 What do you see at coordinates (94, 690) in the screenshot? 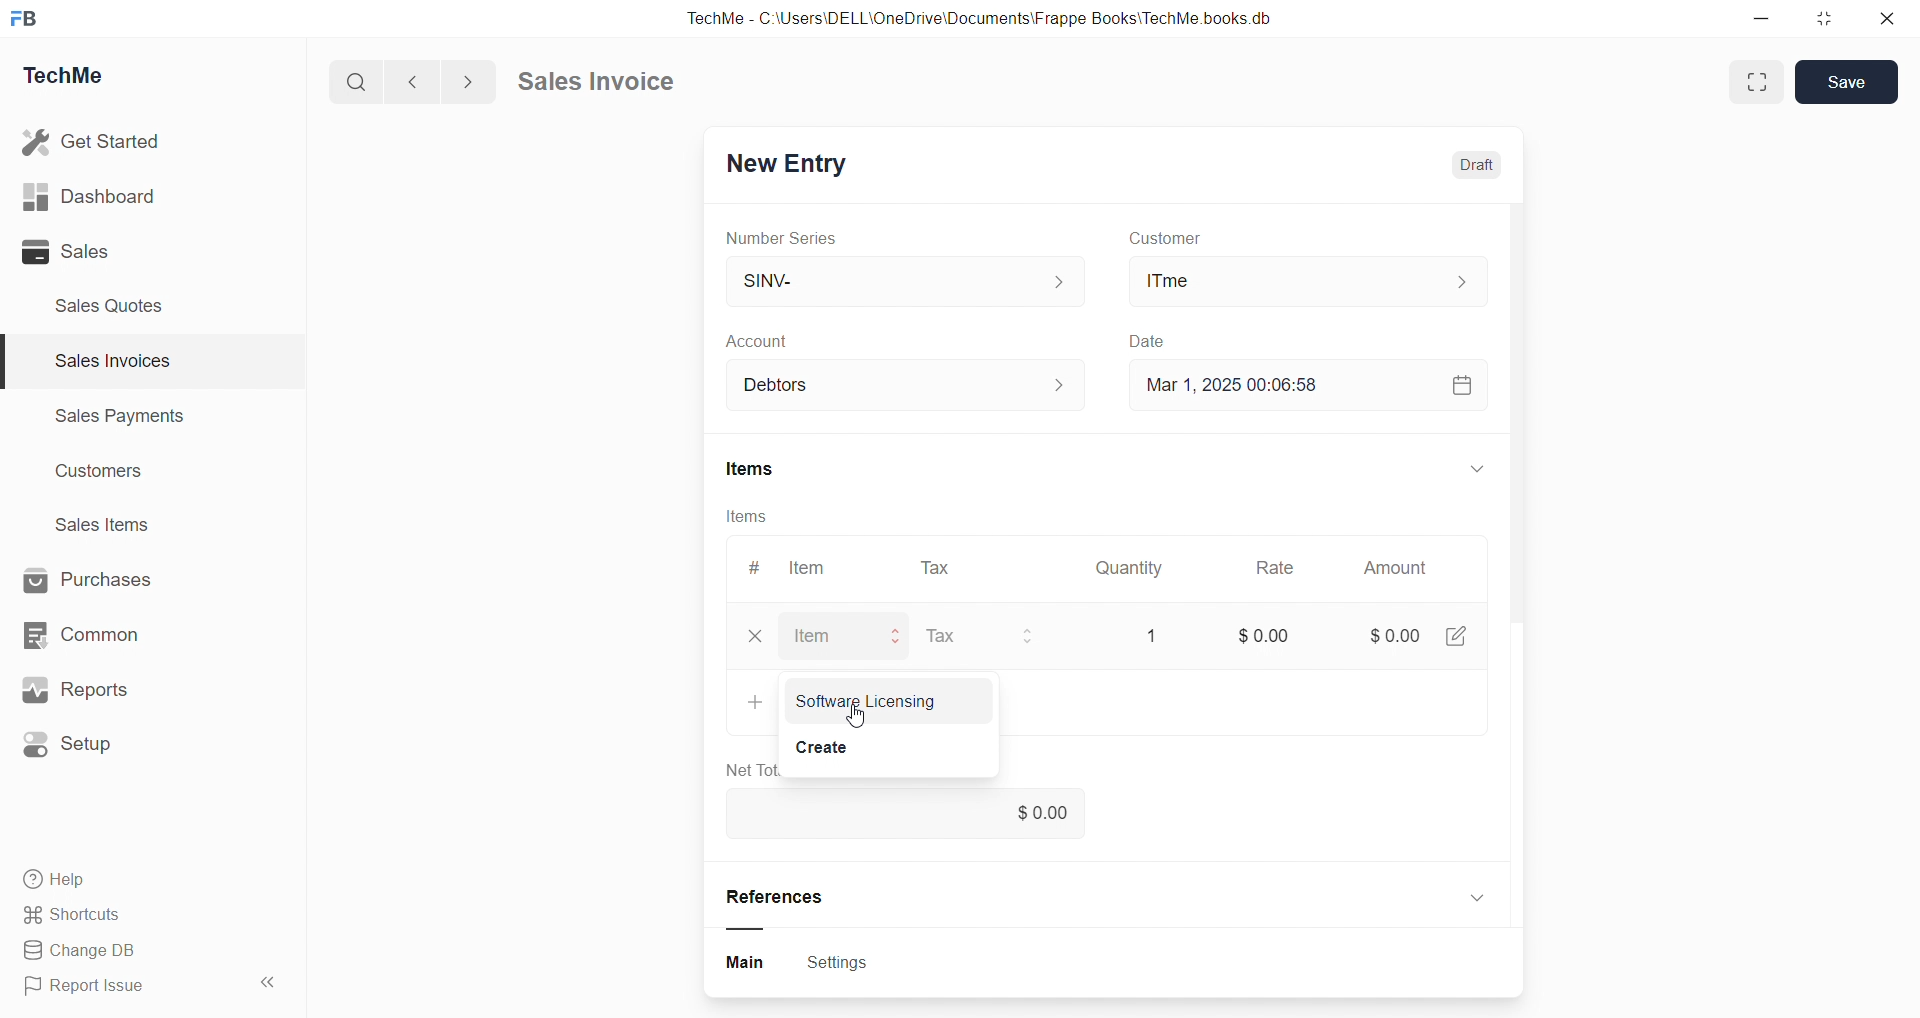
I see `ws Reports` at bounding box center [94, 690].